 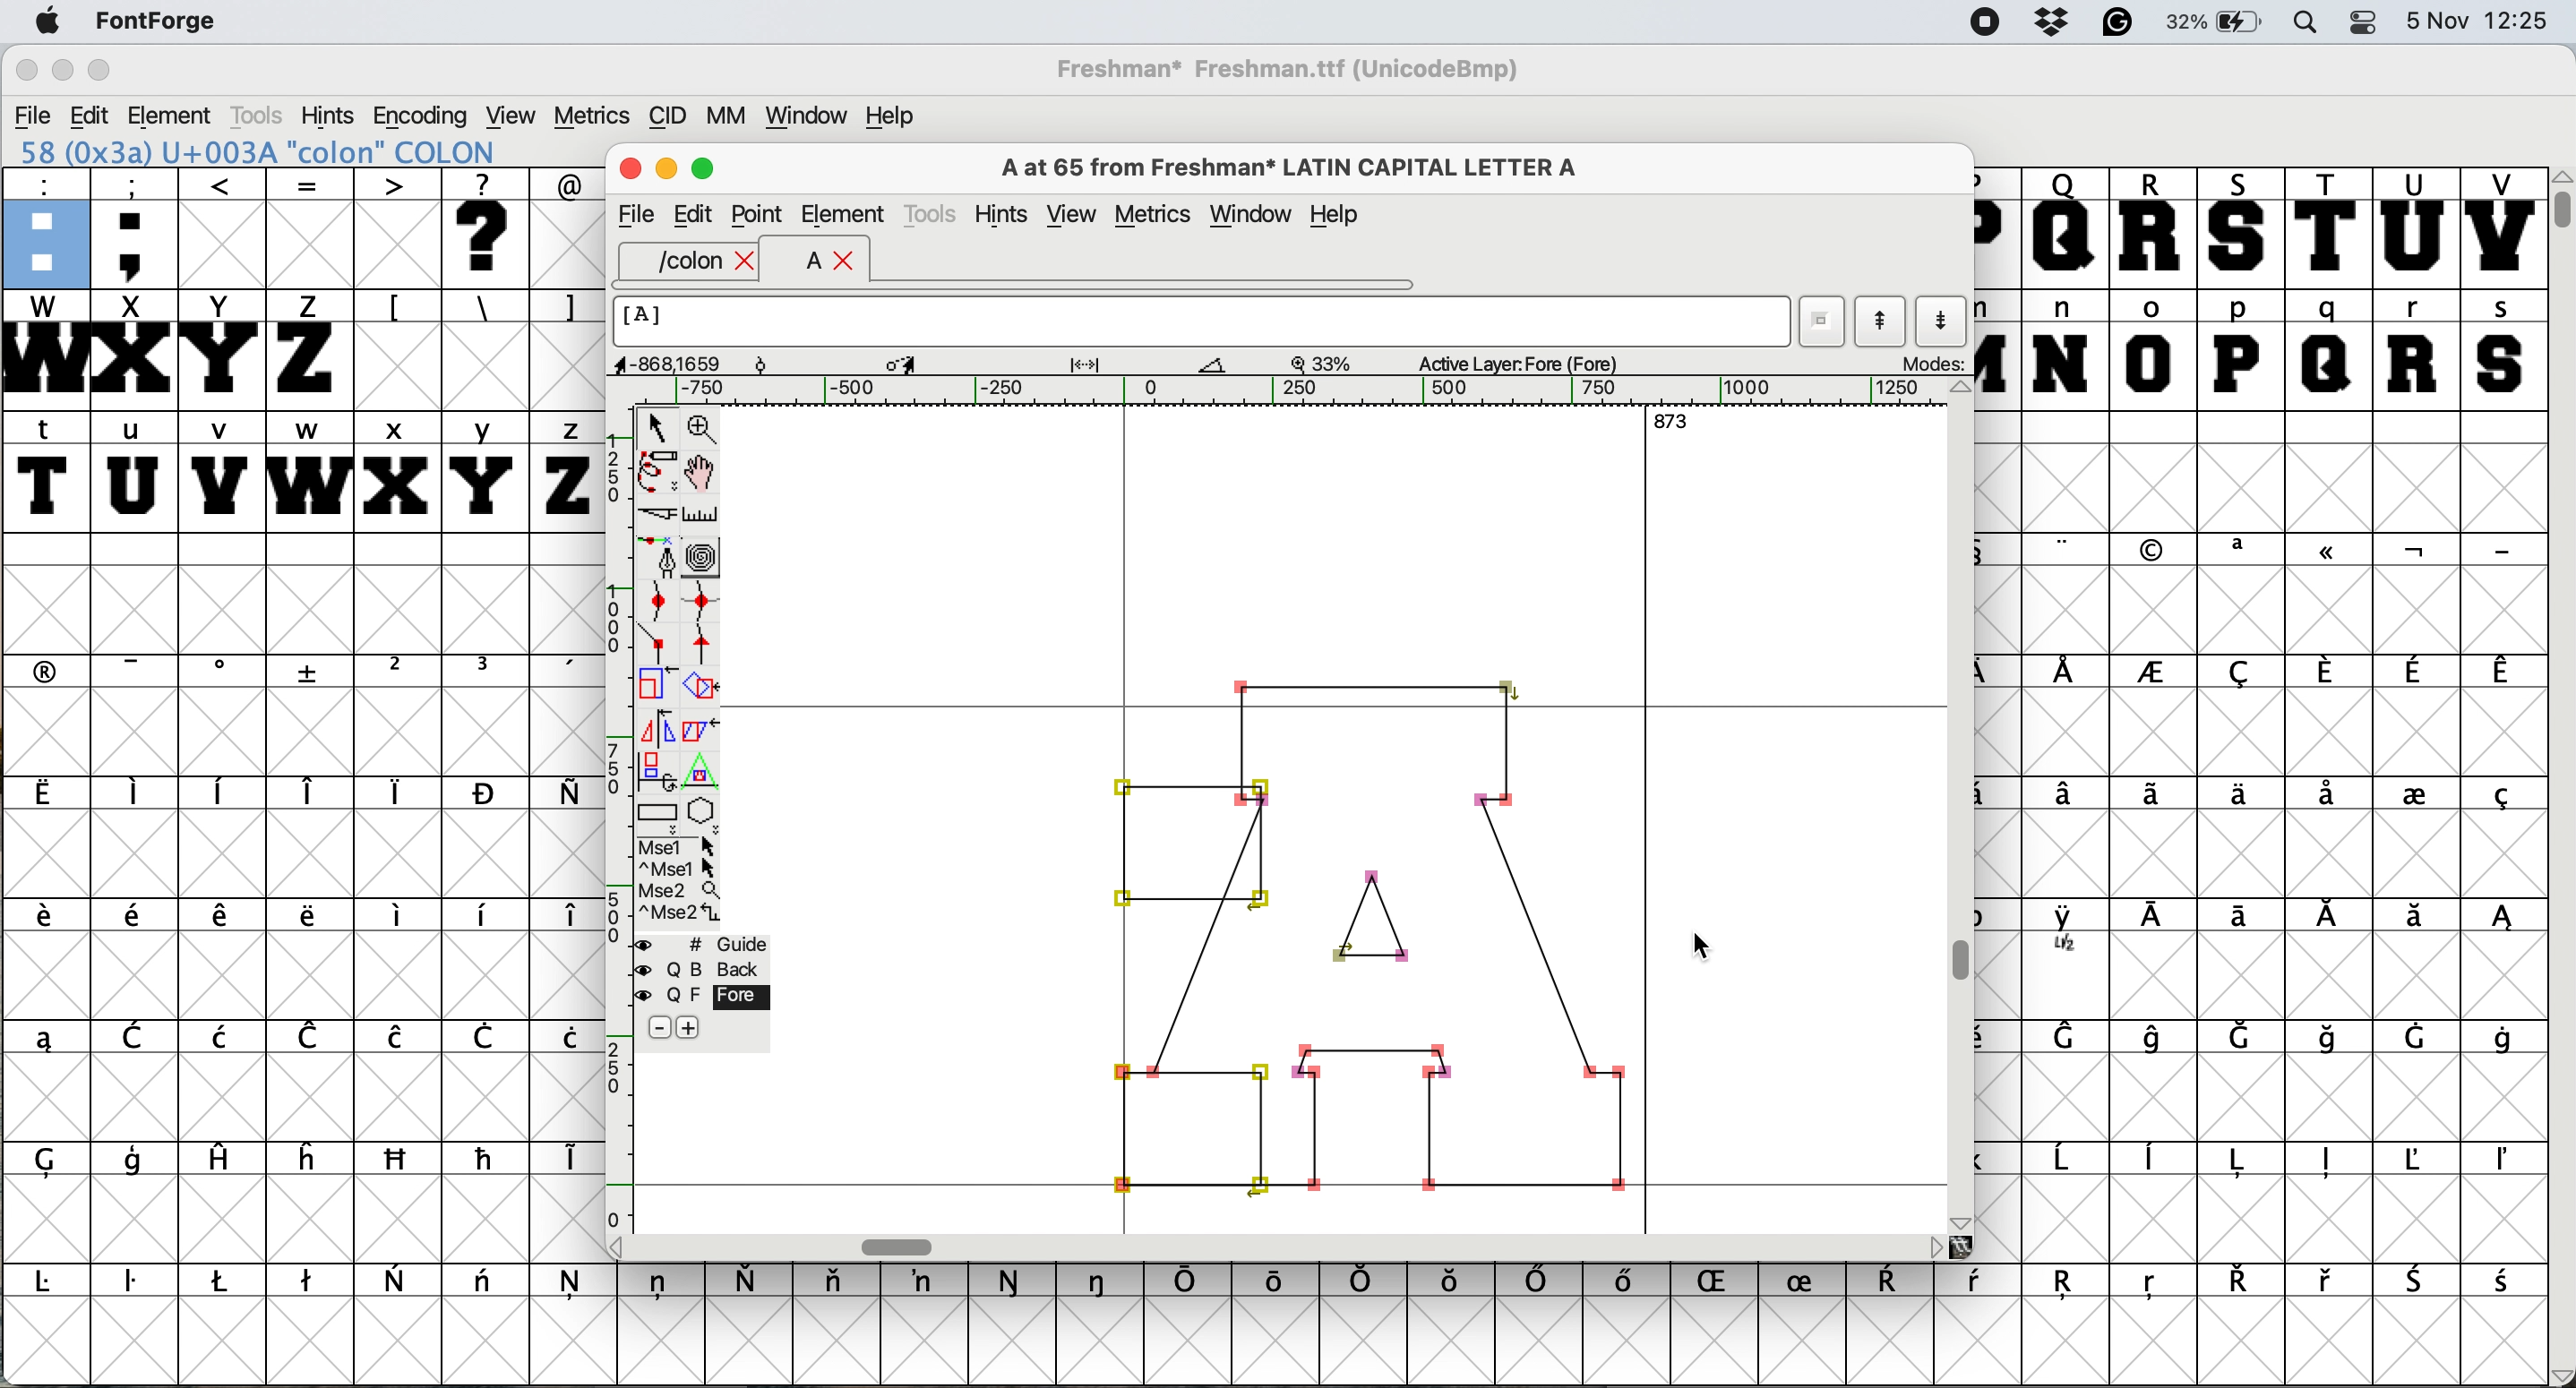 I want to click on symbol, so click(x=839, y=1285).